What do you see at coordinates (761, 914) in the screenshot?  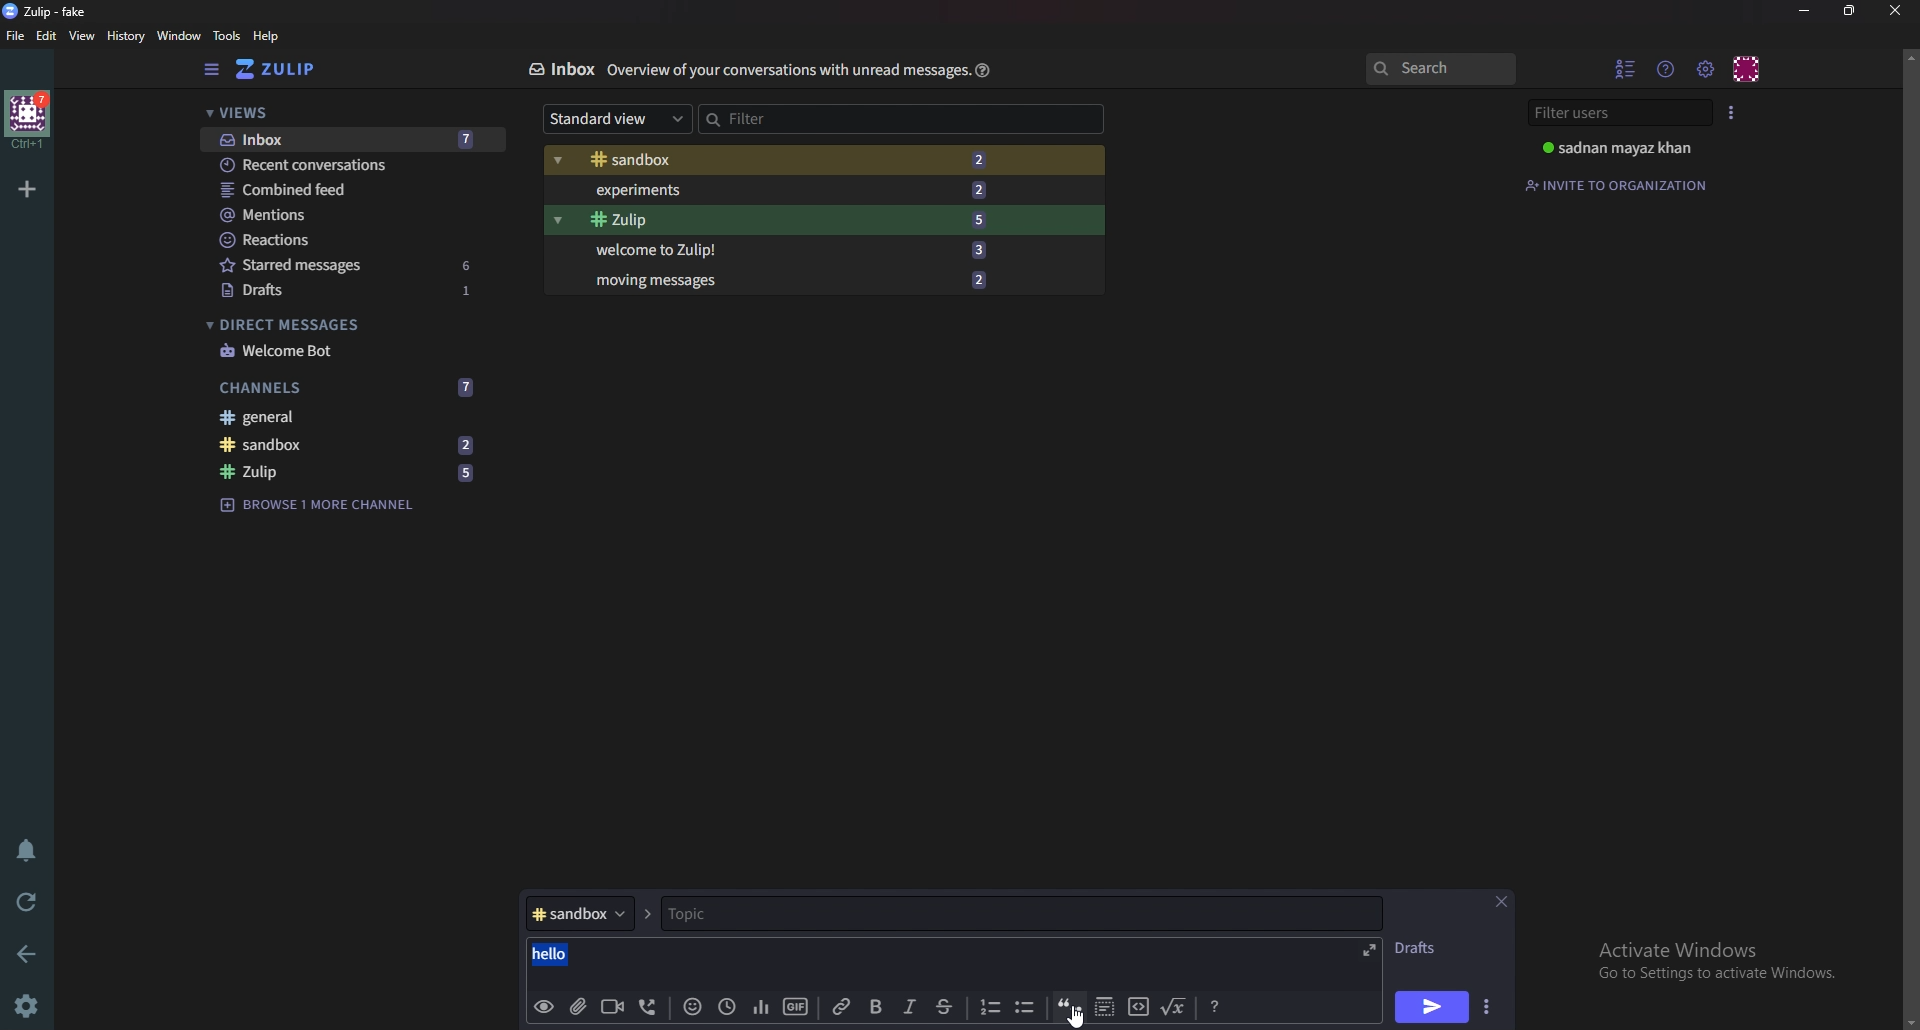 I see `Topic` at bounding box center [761, 914].